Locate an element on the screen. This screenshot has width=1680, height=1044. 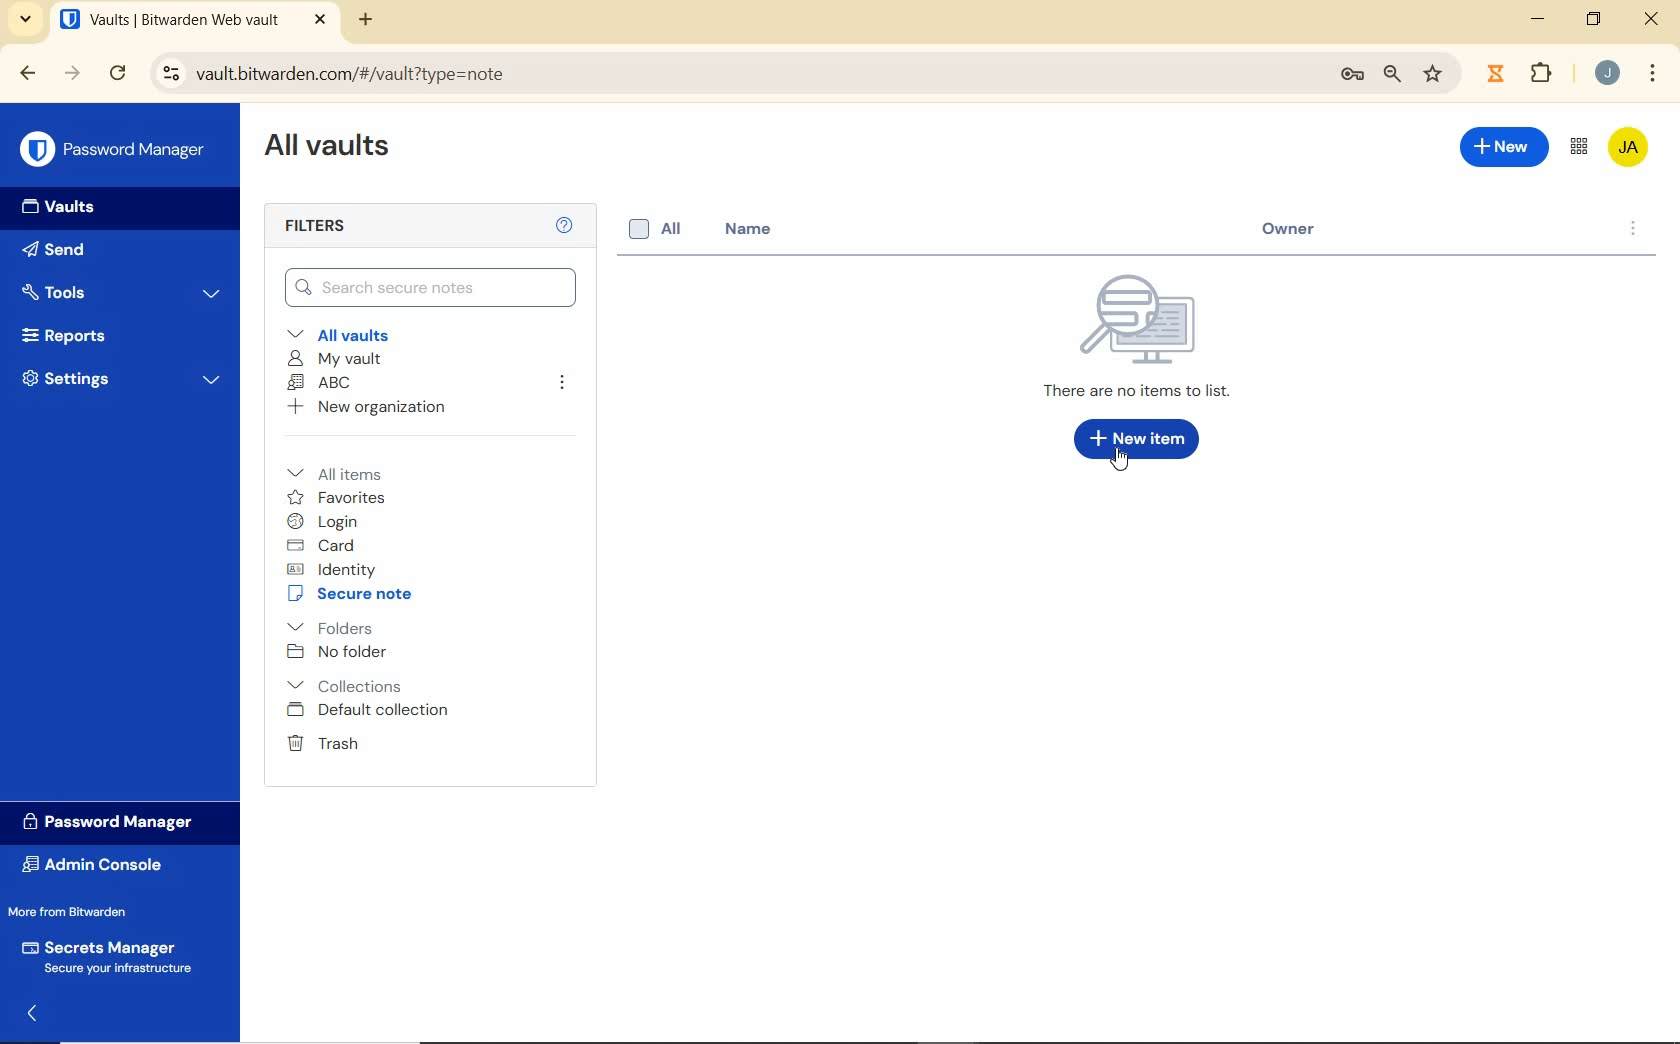
login is located at coordinates (326, 521).